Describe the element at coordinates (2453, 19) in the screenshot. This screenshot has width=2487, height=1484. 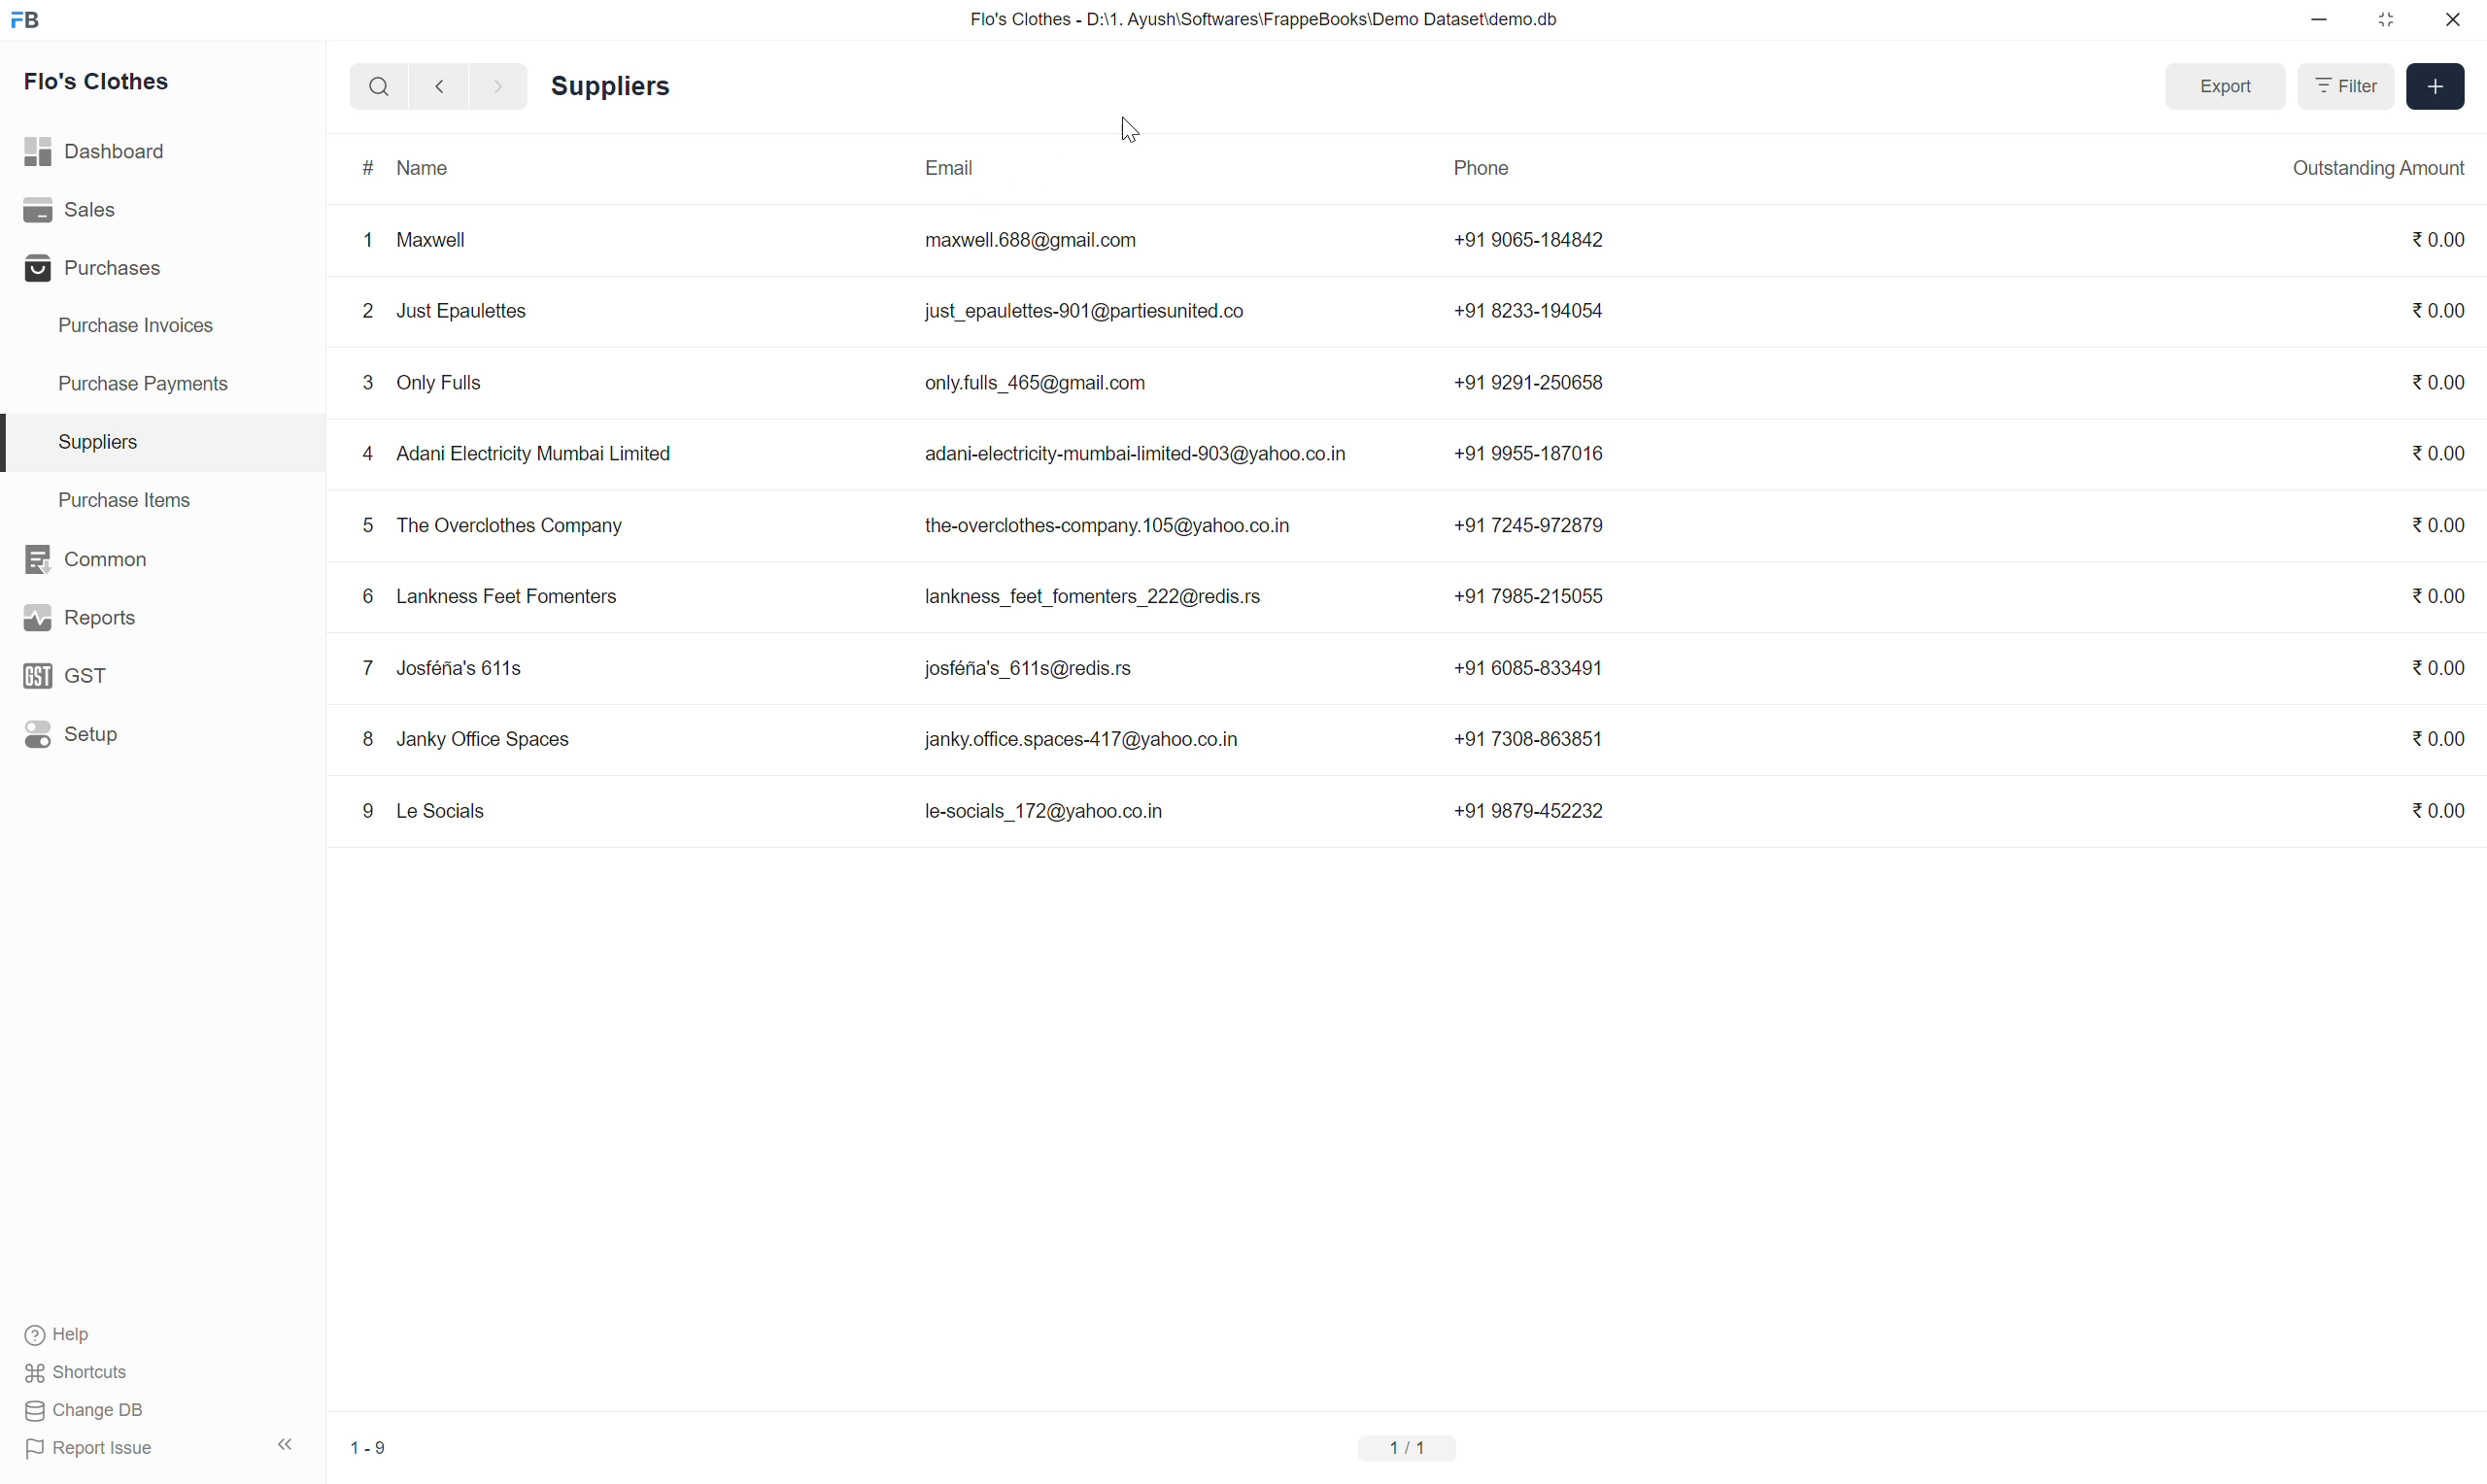
I see `close` at that location.